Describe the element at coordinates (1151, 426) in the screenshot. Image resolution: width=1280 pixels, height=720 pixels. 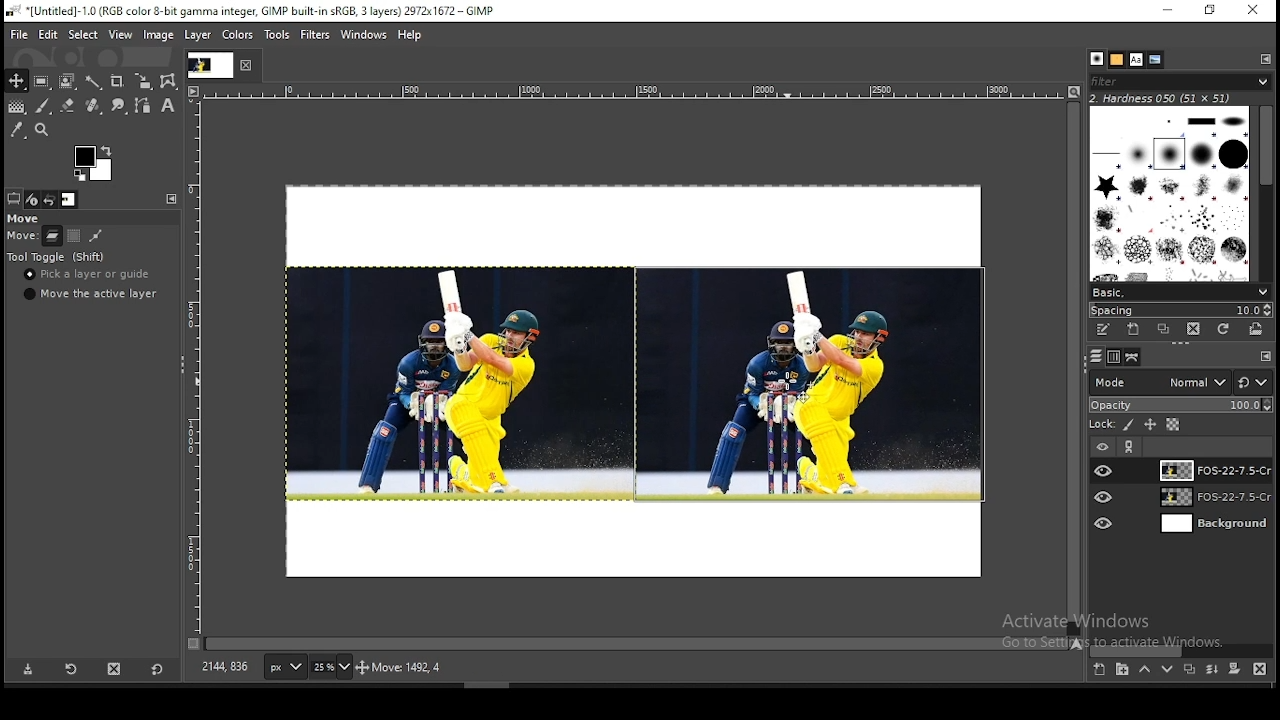
I see `lock size and position` at that location.